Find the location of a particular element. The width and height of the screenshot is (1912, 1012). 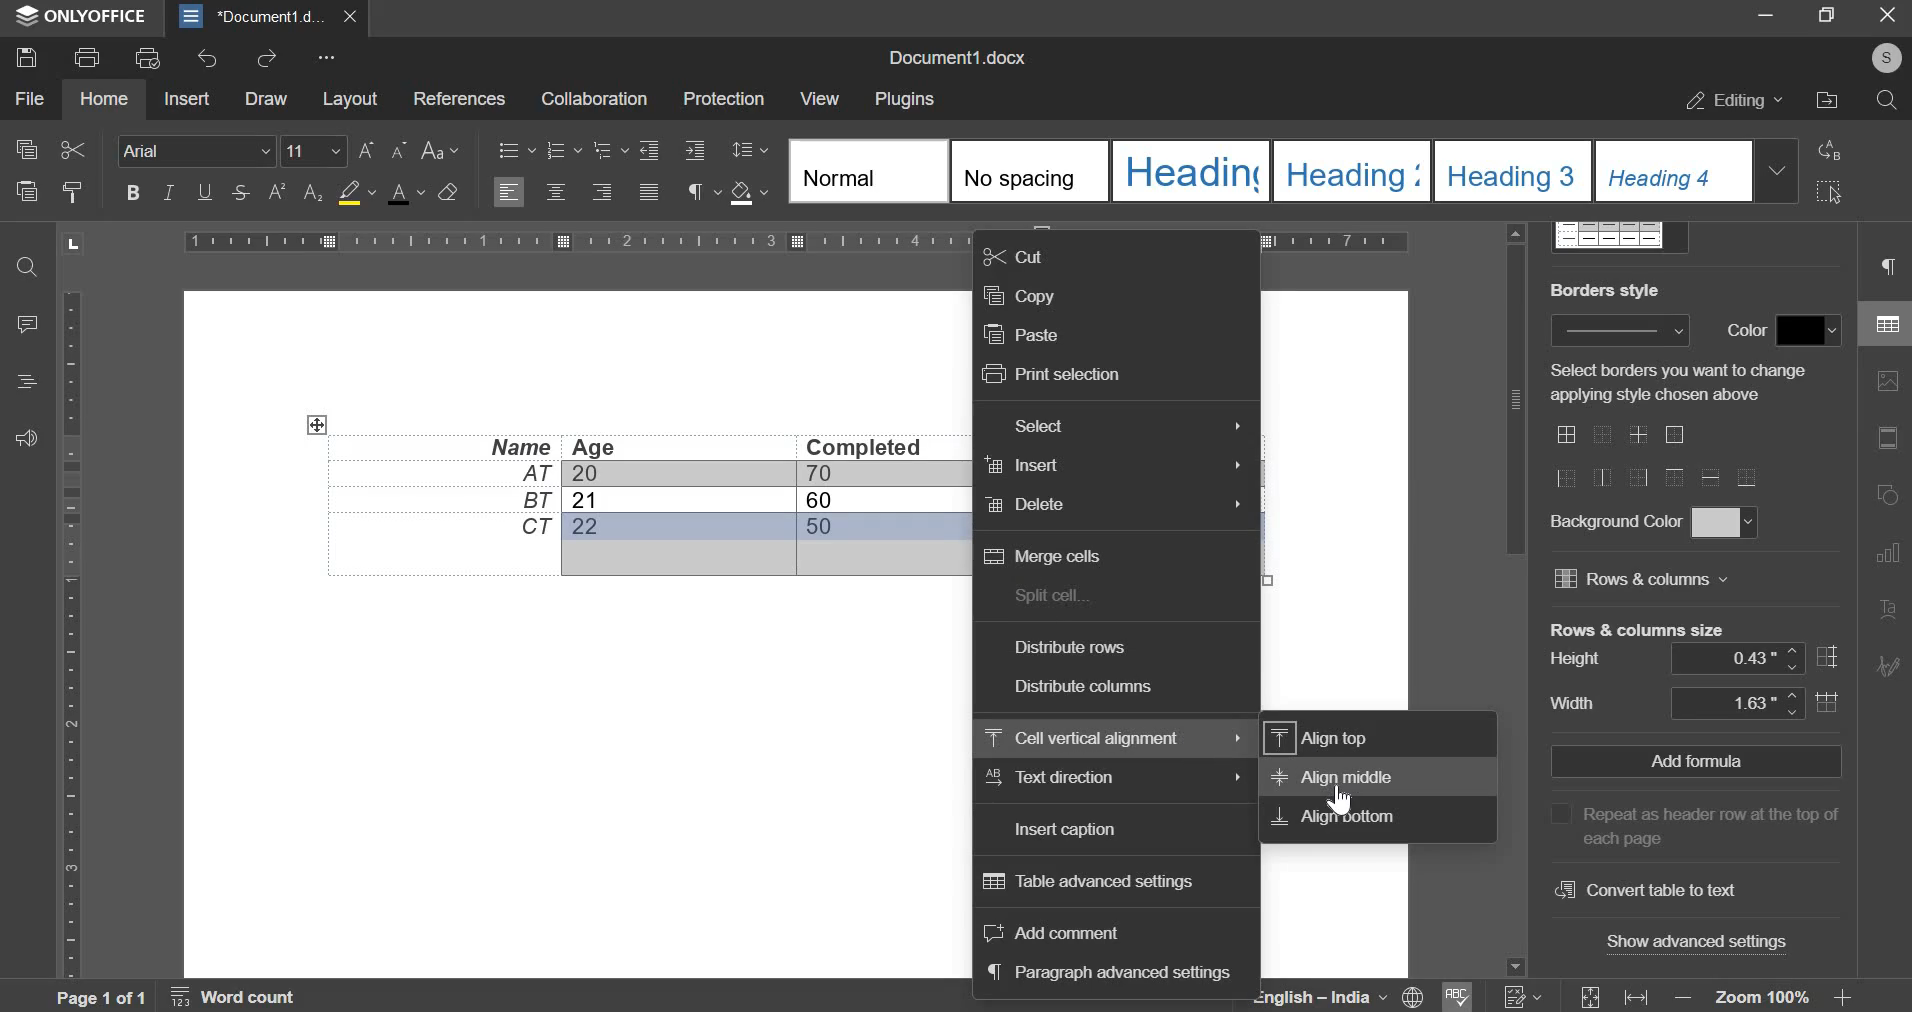

increase indent is located at coordinates (649, 149).